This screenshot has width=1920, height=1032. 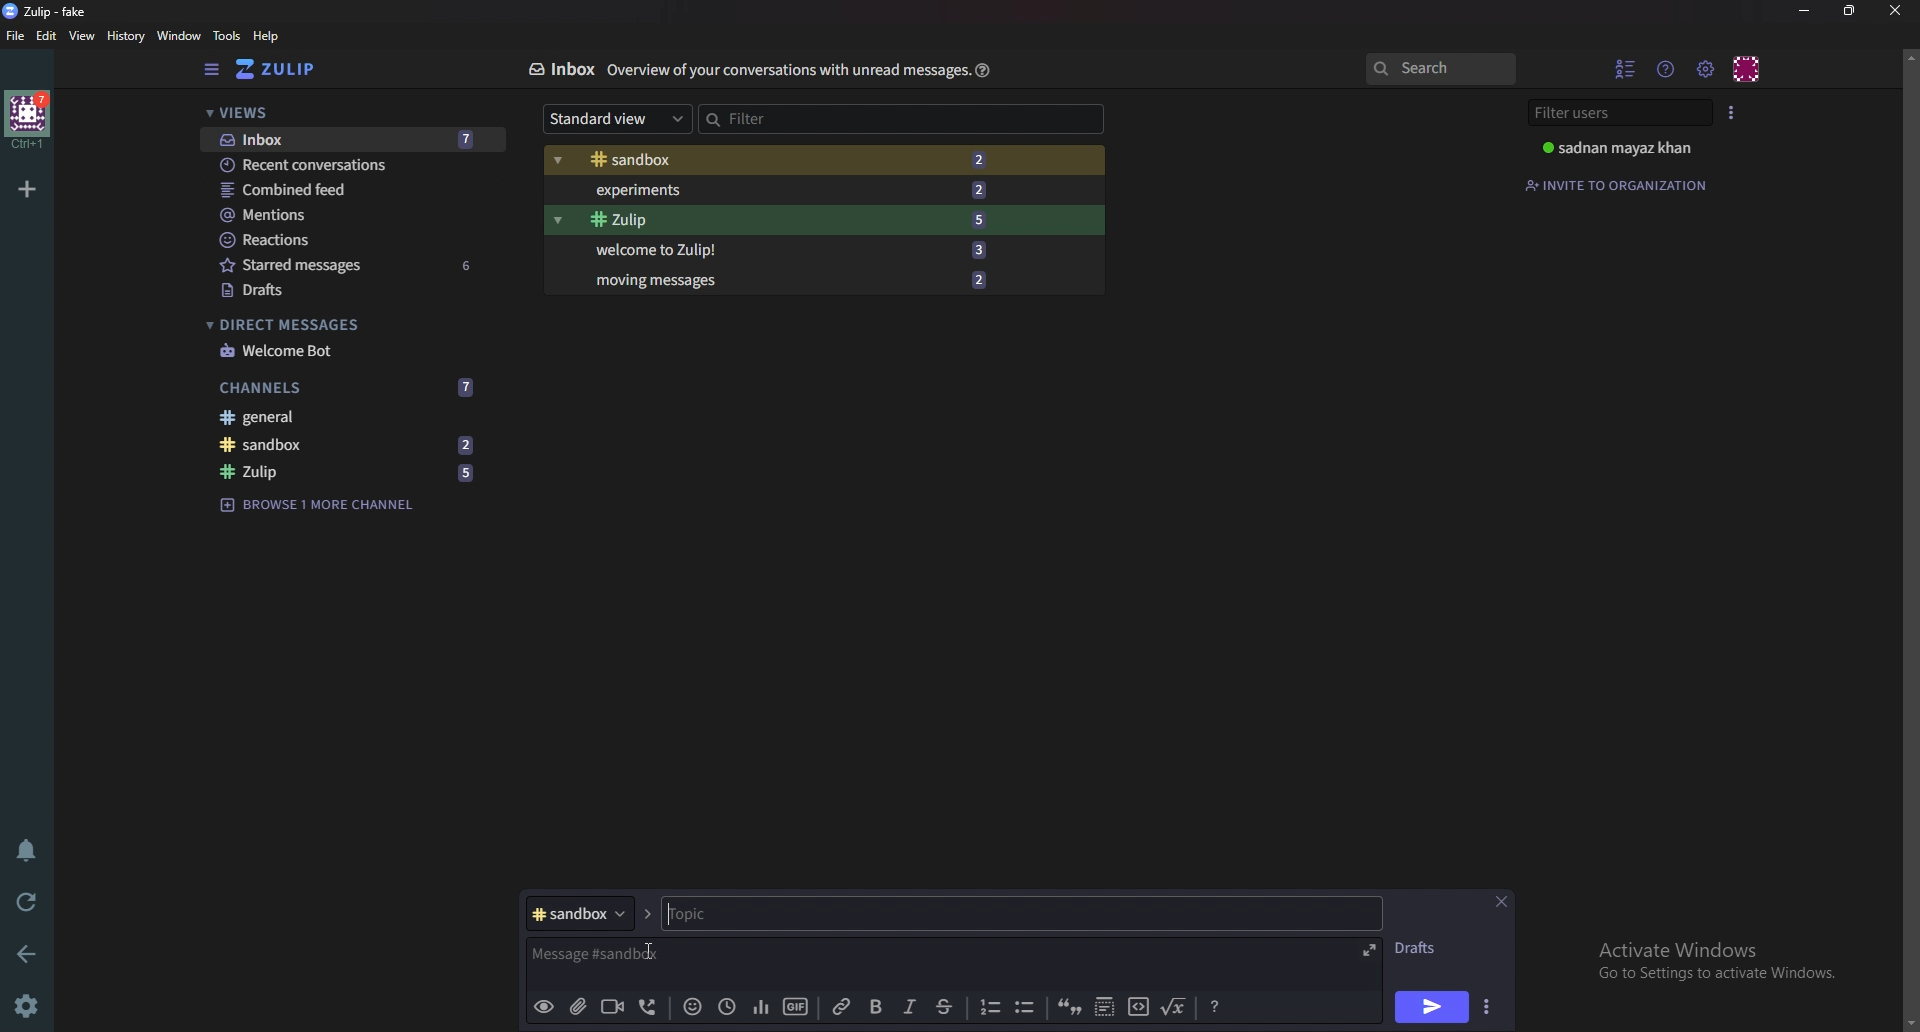 I want to click on expand, so click(x=1366, y=950).